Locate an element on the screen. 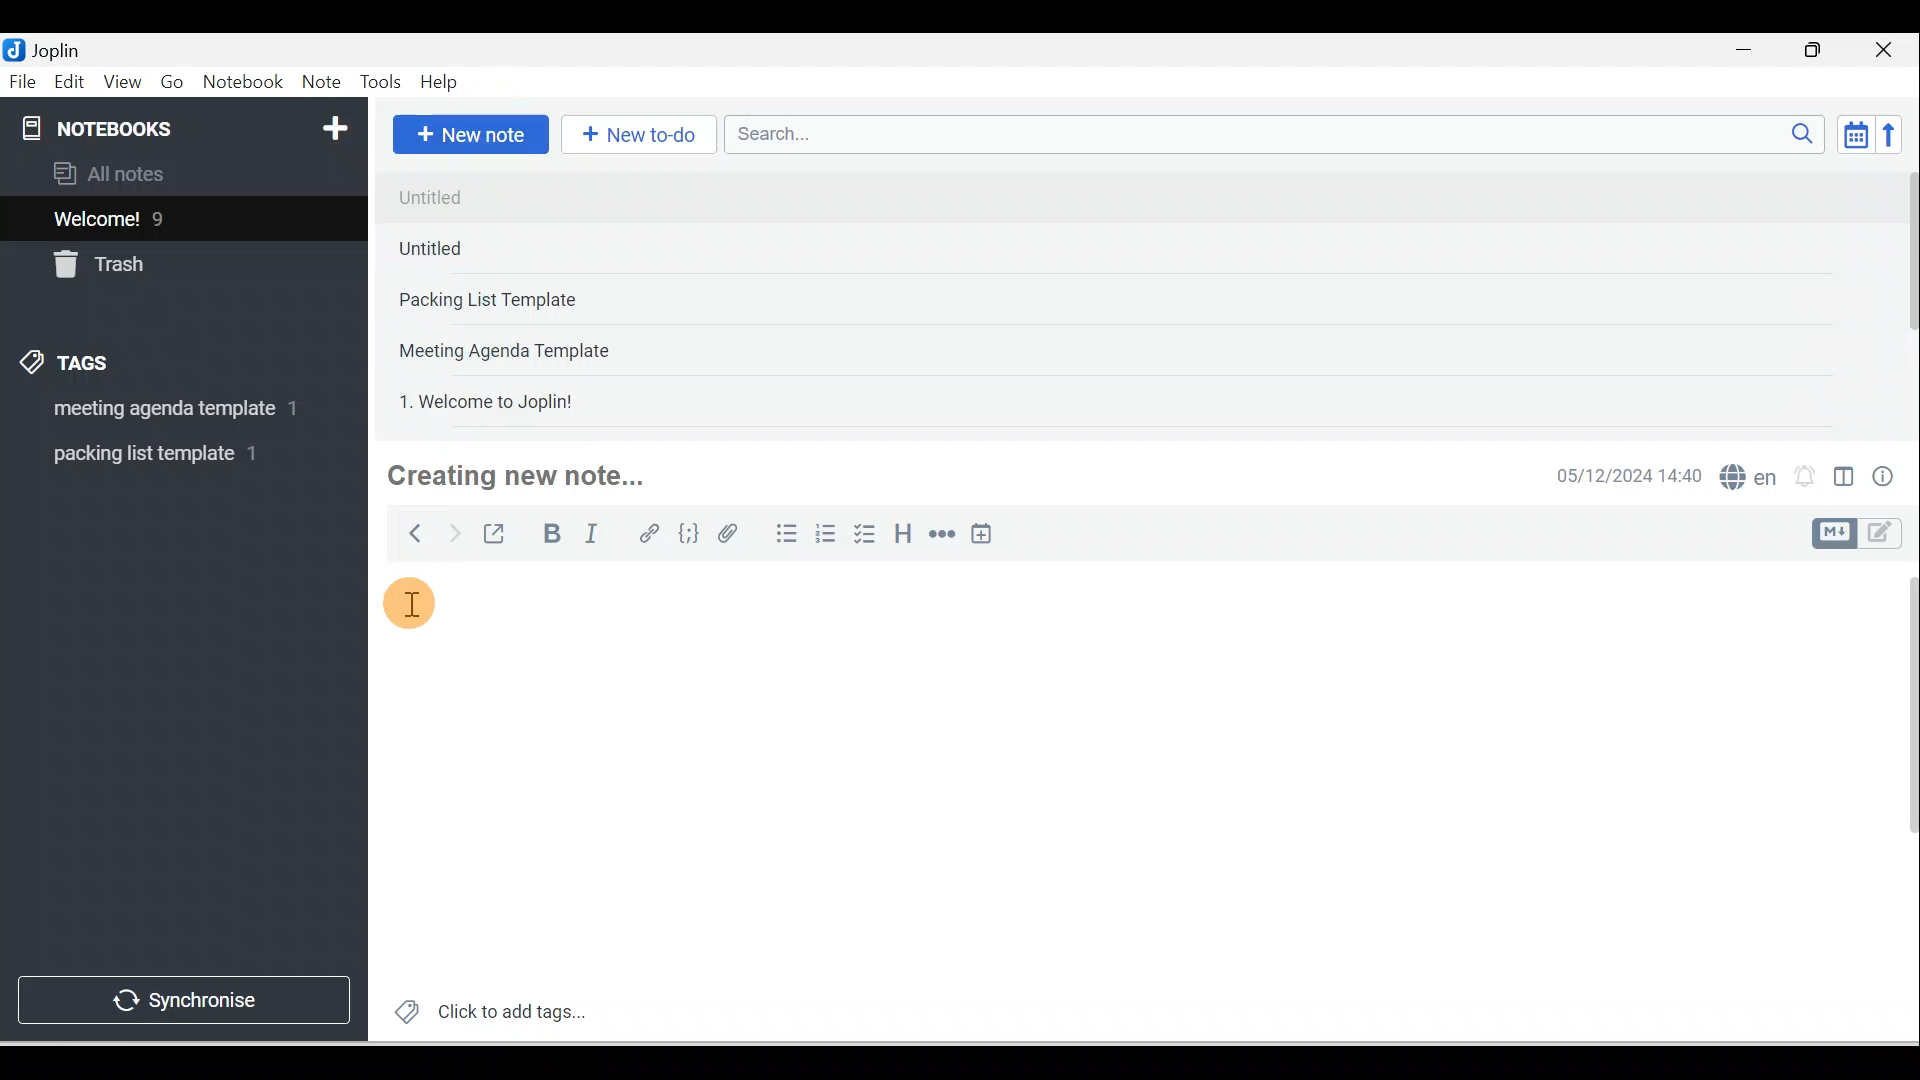 This screenshot has height=1080, width=1920. Forward is located at coordinates (452, 532).